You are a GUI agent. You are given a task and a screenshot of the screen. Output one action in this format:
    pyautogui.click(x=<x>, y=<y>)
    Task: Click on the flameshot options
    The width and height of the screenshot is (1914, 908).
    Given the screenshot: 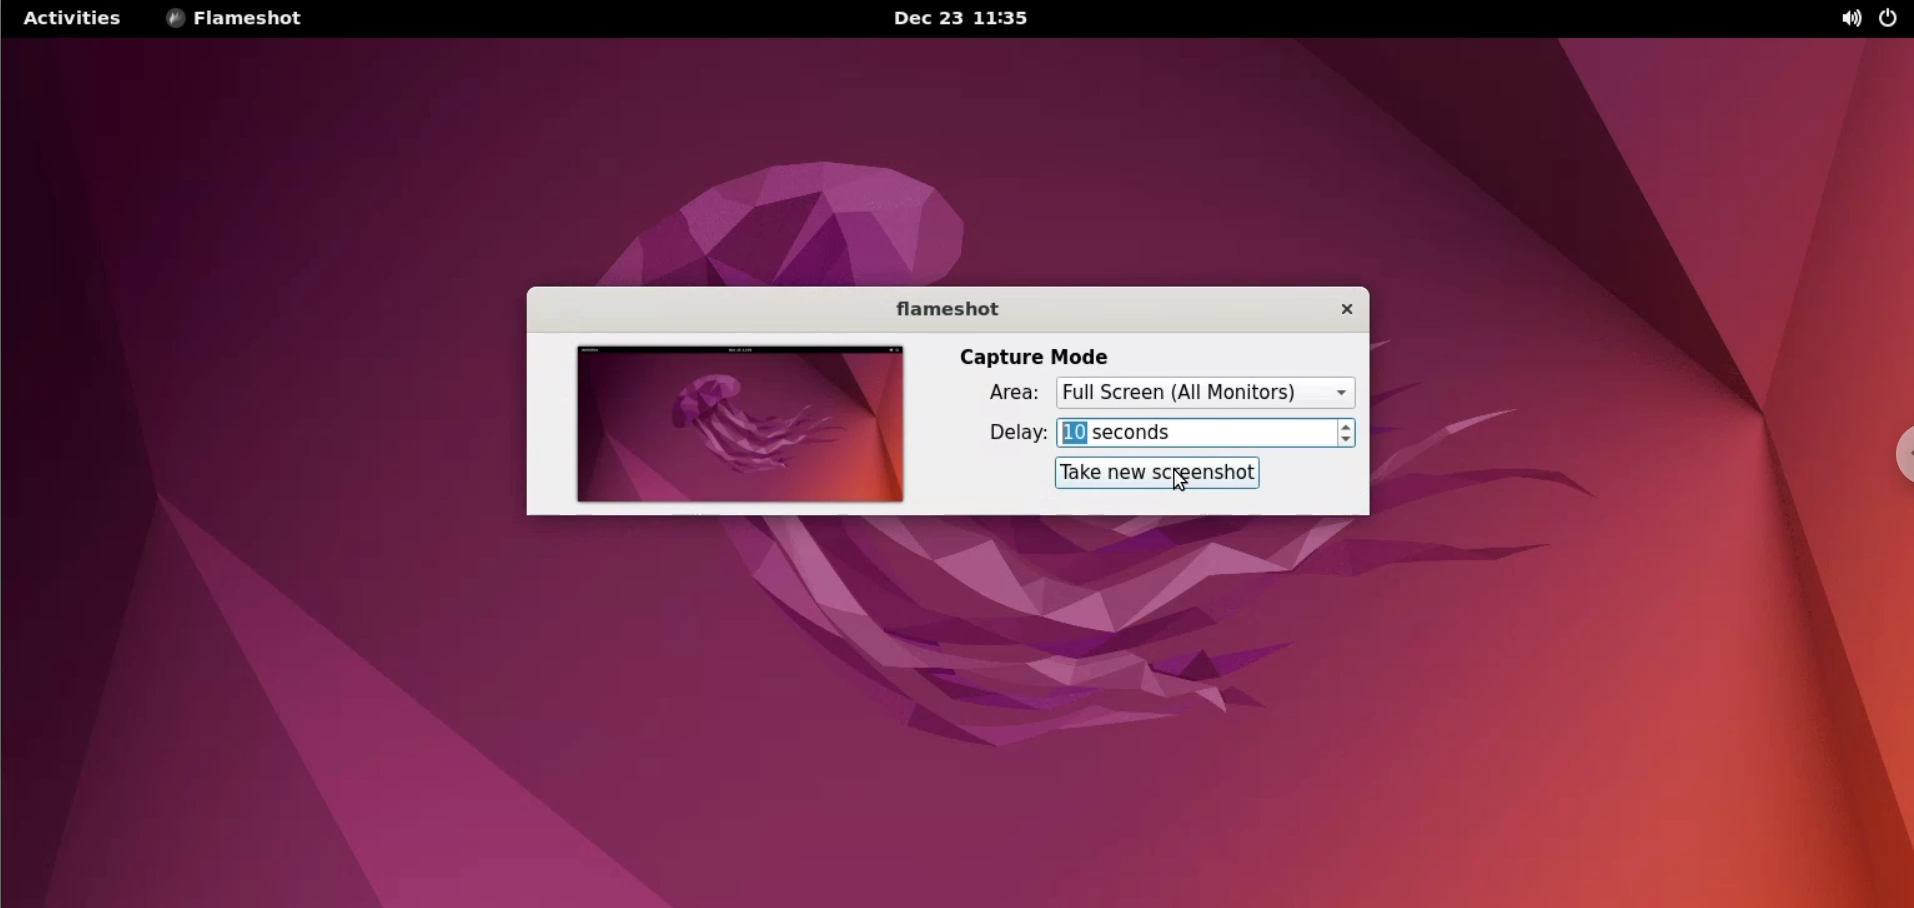 What is the action you would take?
    pyautogui.click(x=246, y=21)
    